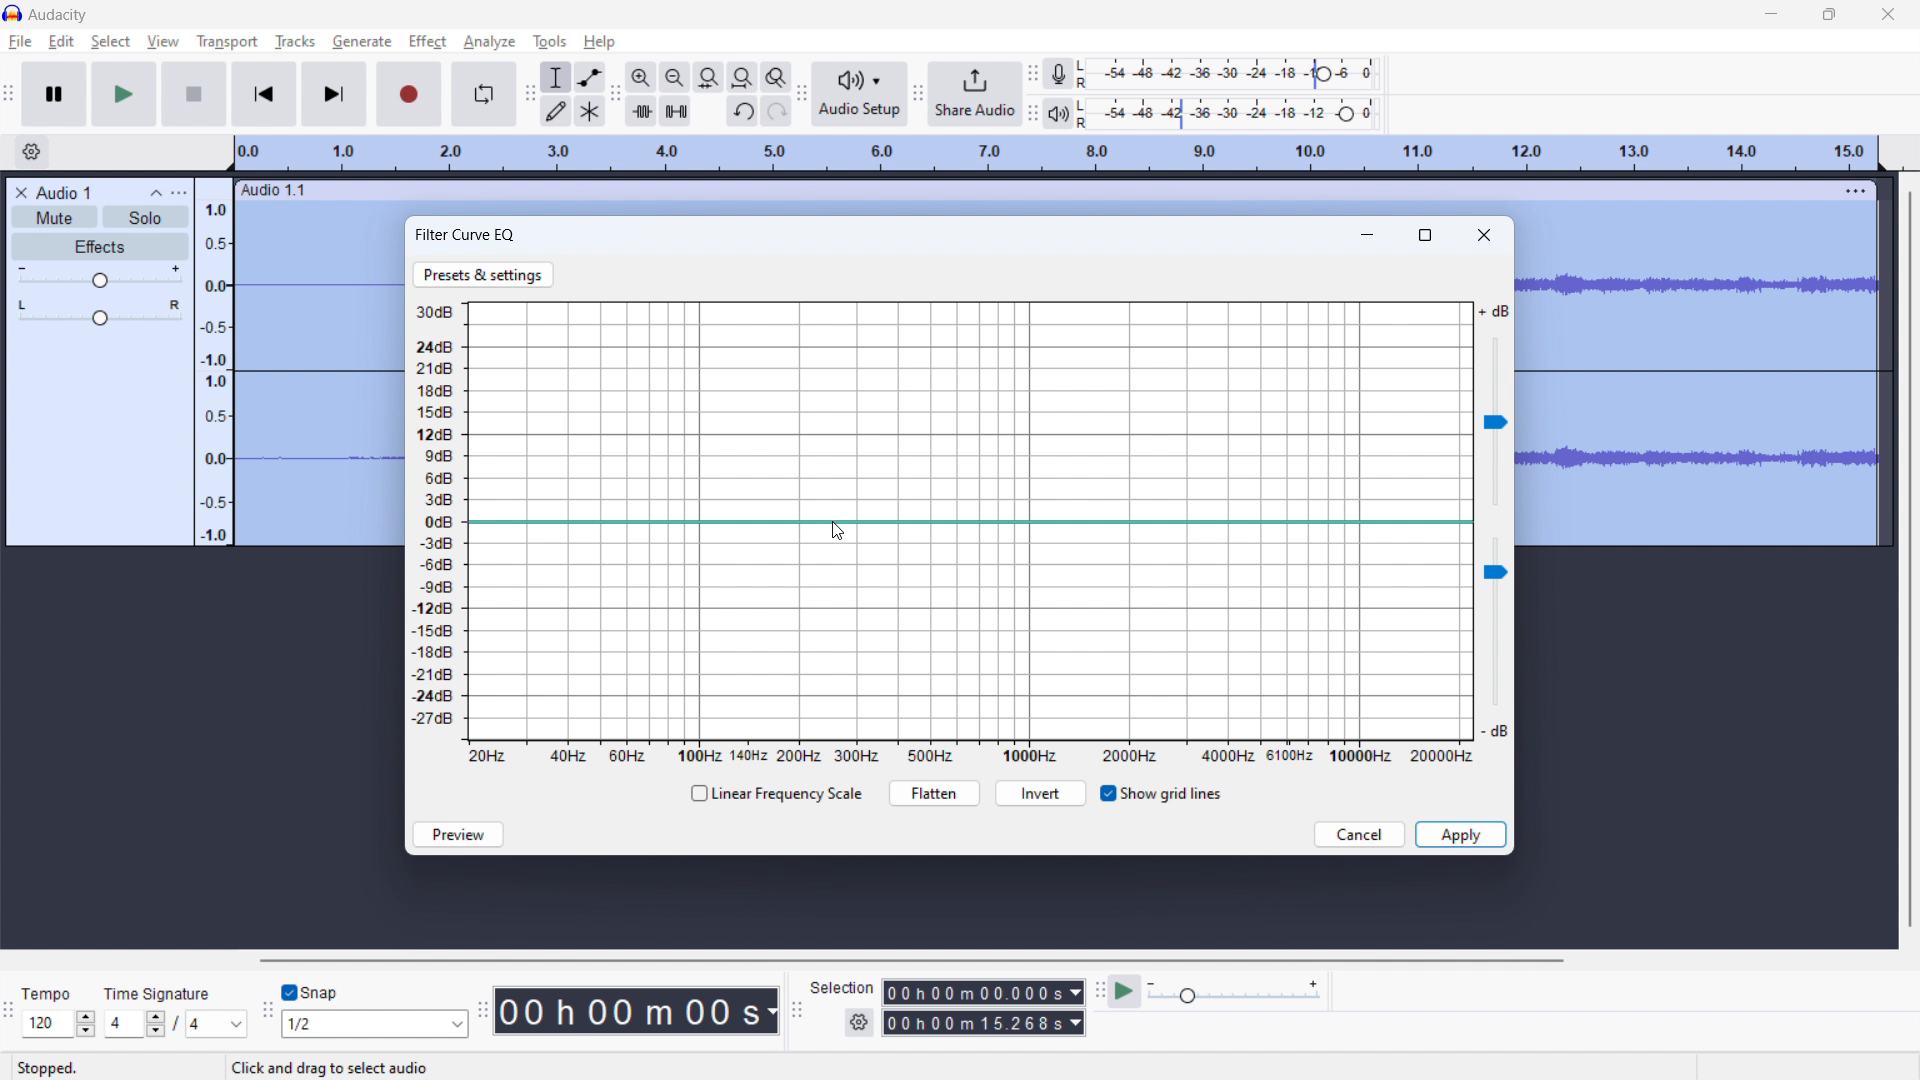 The width and height of the screenshot is (1920, 1080). I want to click on horizontal scrollbar, so click(908, 960).